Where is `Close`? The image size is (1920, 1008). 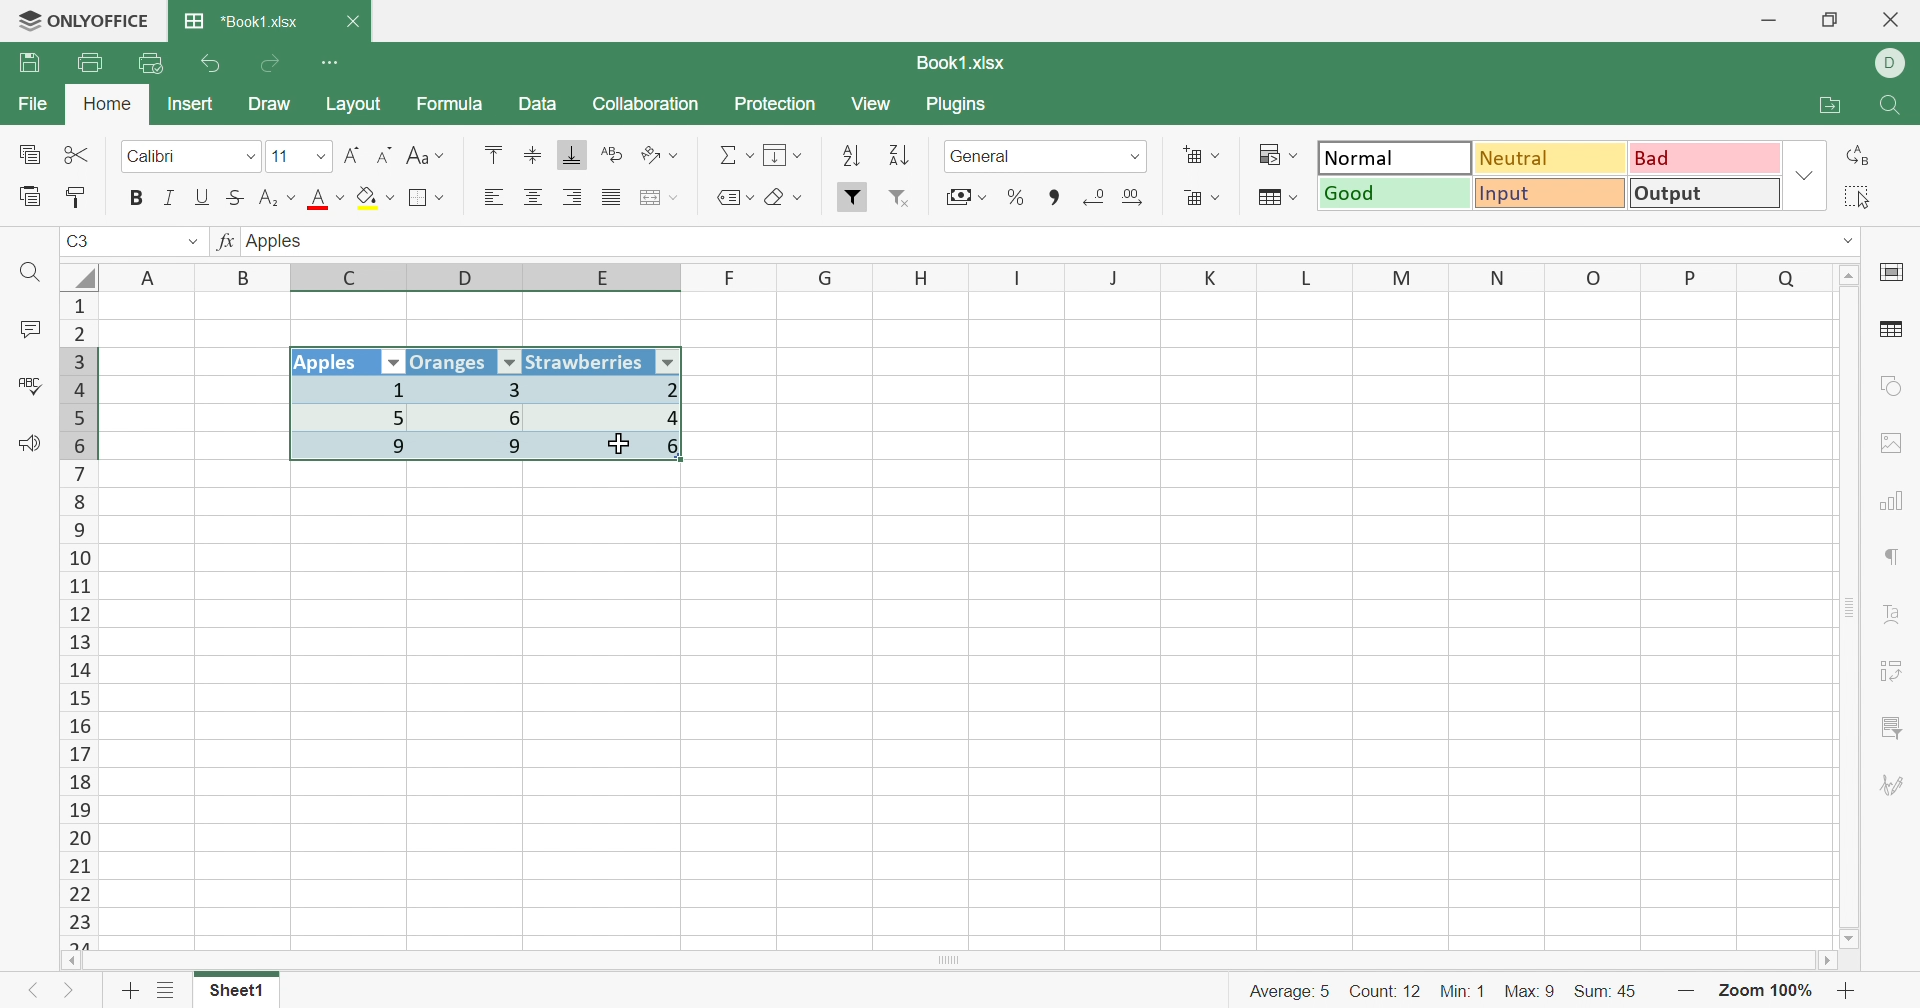
Close is located at coordinates (1892, 21).